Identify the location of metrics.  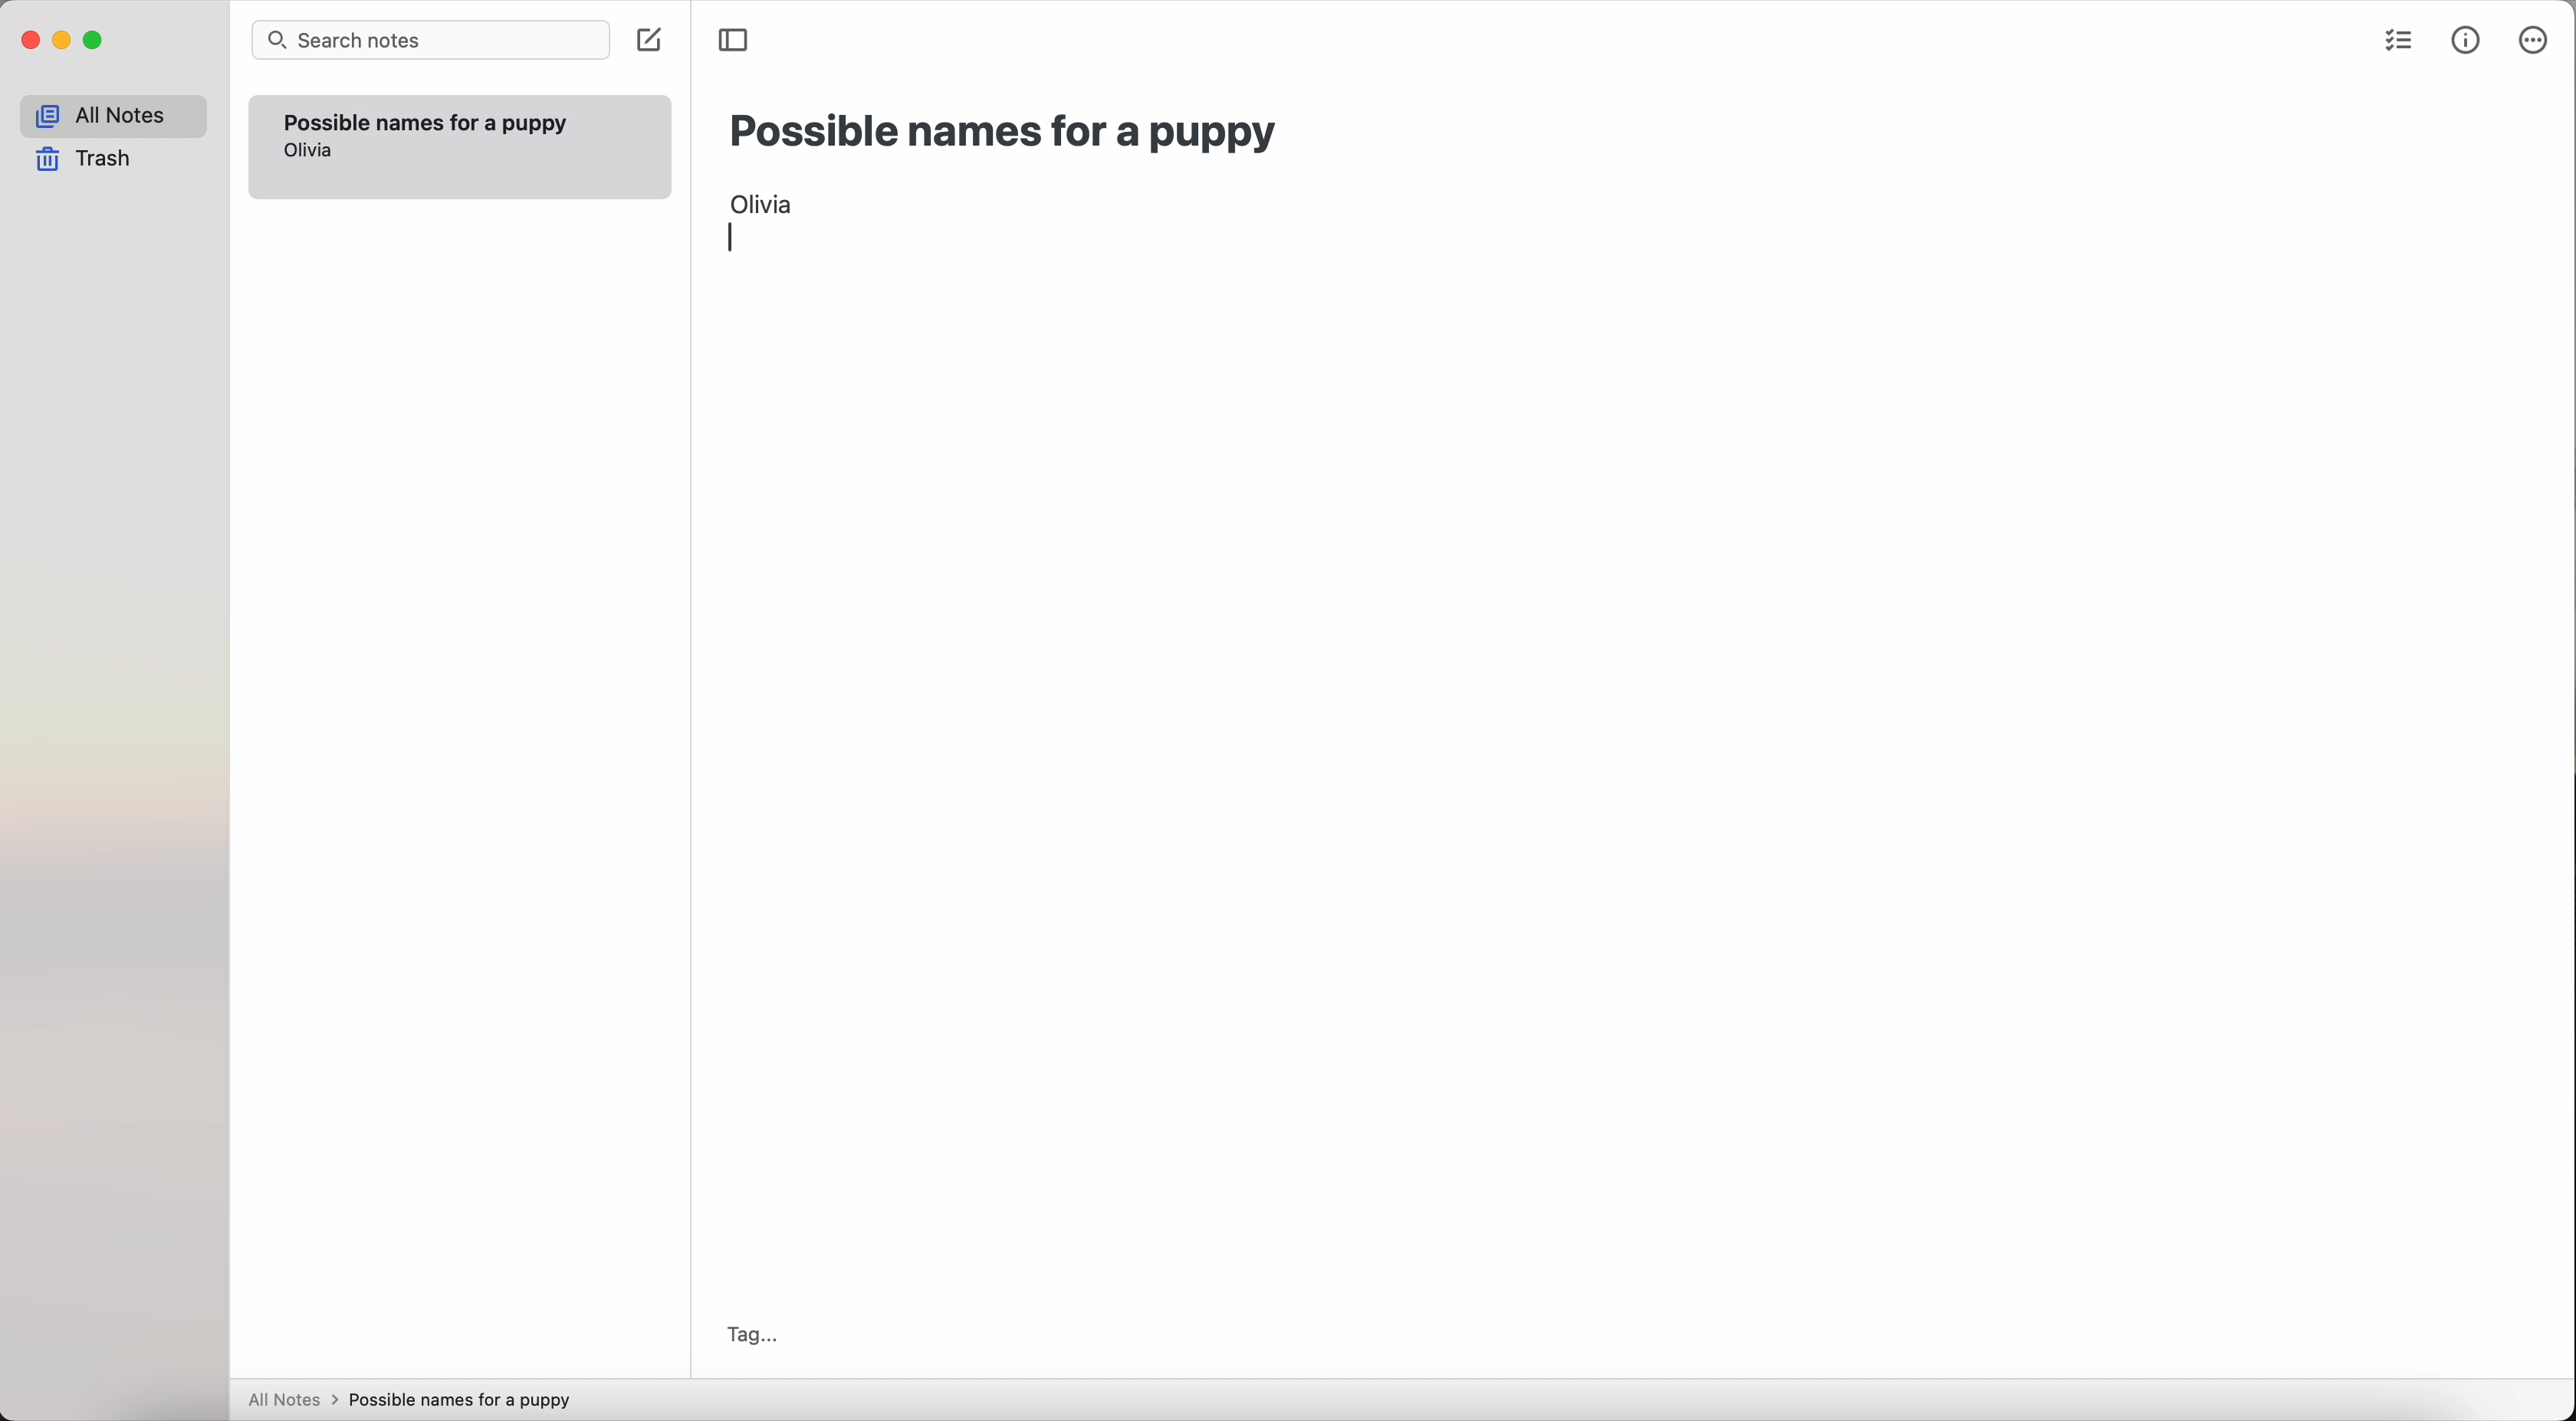
(2468, 40).